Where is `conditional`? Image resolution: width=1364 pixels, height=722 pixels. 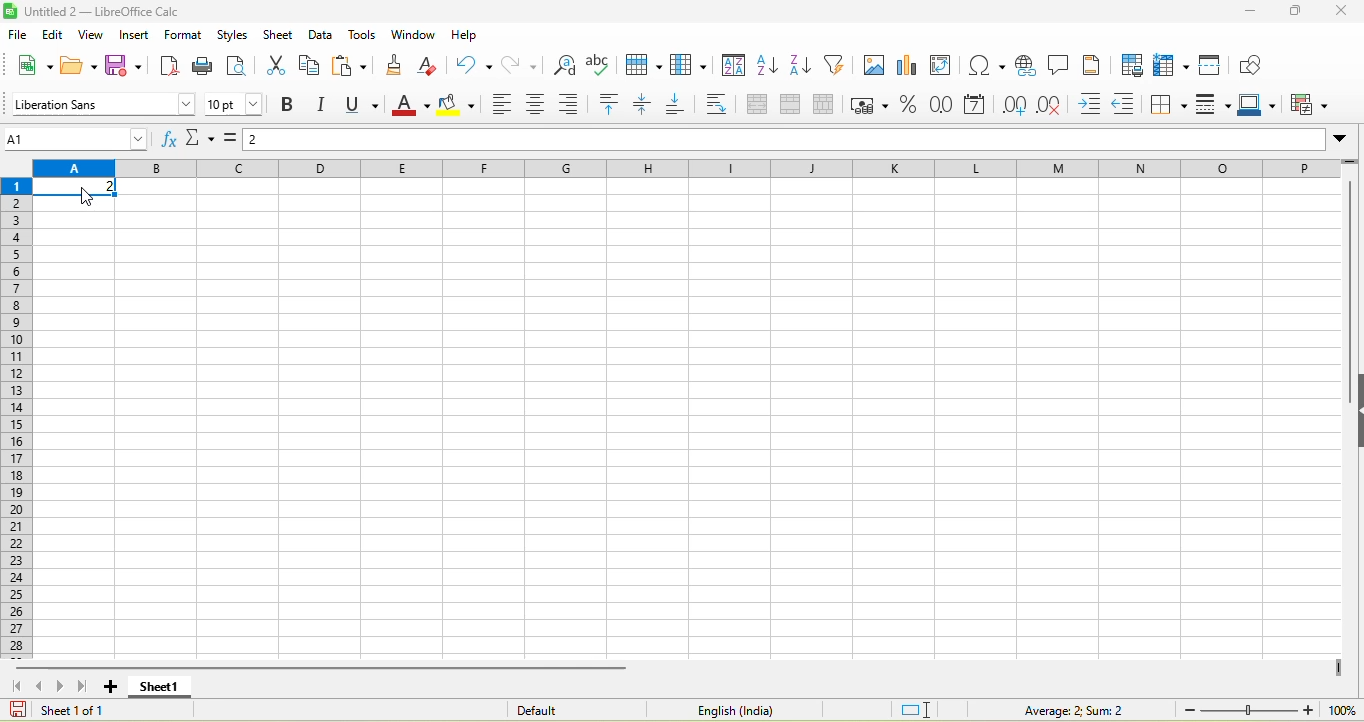 conditional is located at coordinates (1312, 104).